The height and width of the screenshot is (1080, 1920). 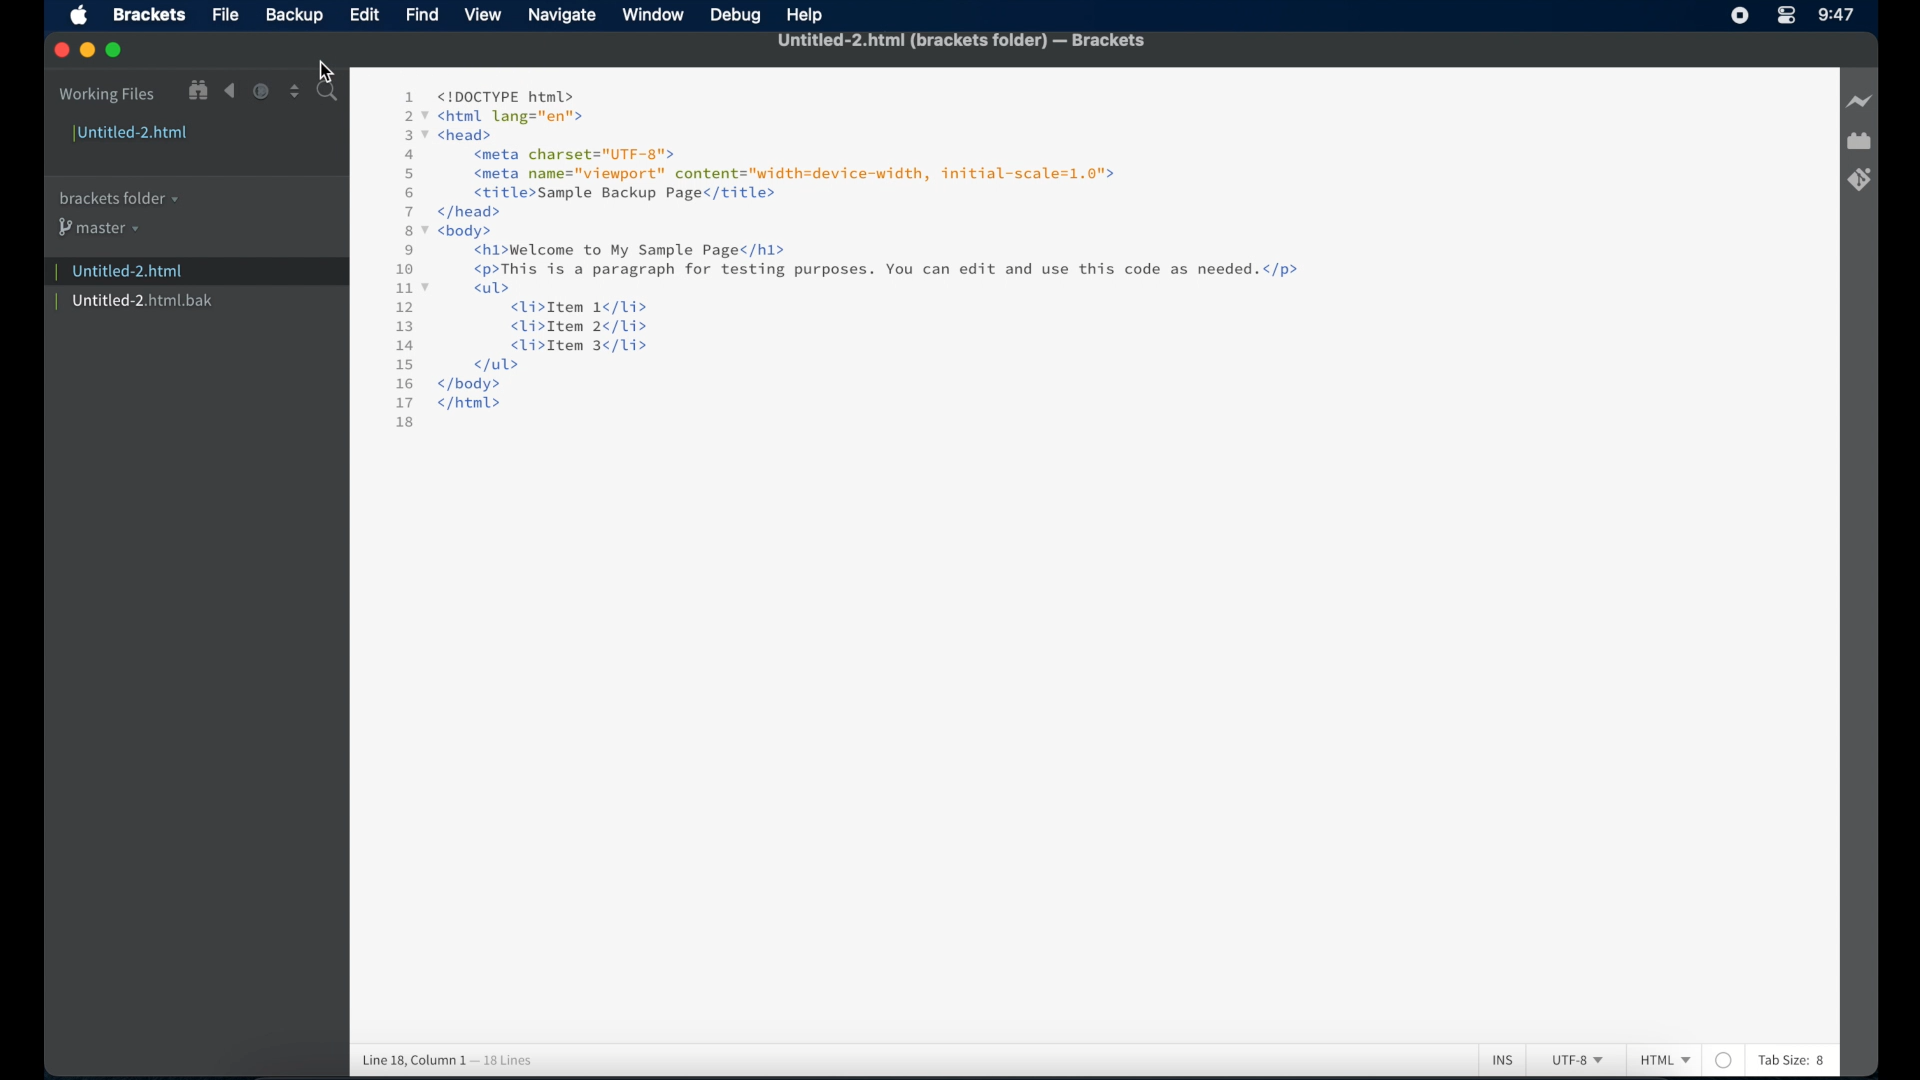 What do you see at coordinates (423, 16) in the screenshot?
I see `find` at bounding box center [423, 16].